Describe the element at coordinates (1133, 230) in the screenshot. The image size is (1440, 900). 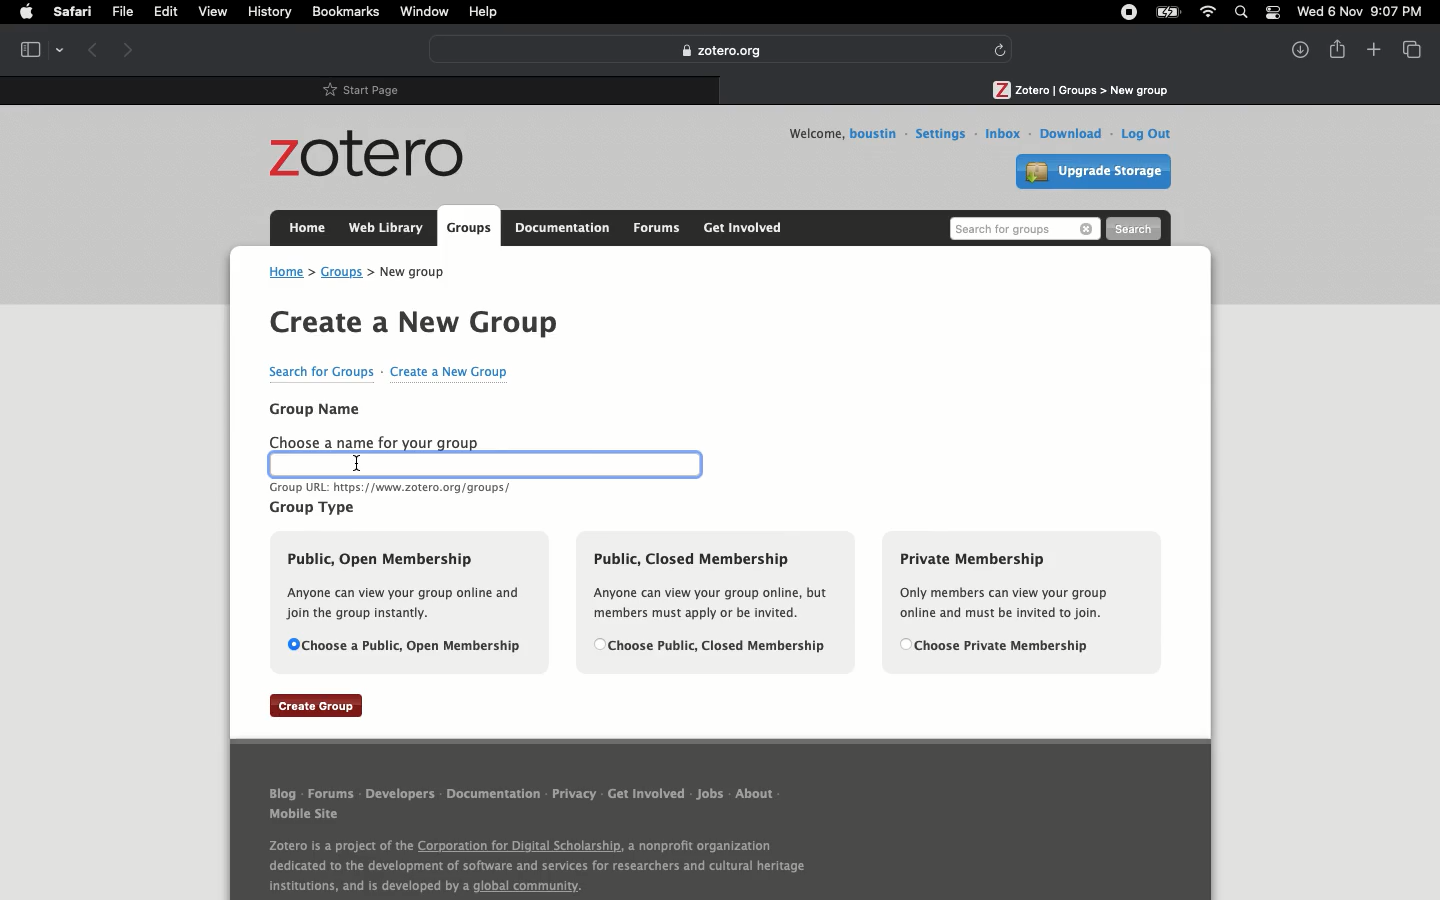
I see `Search` at that location.